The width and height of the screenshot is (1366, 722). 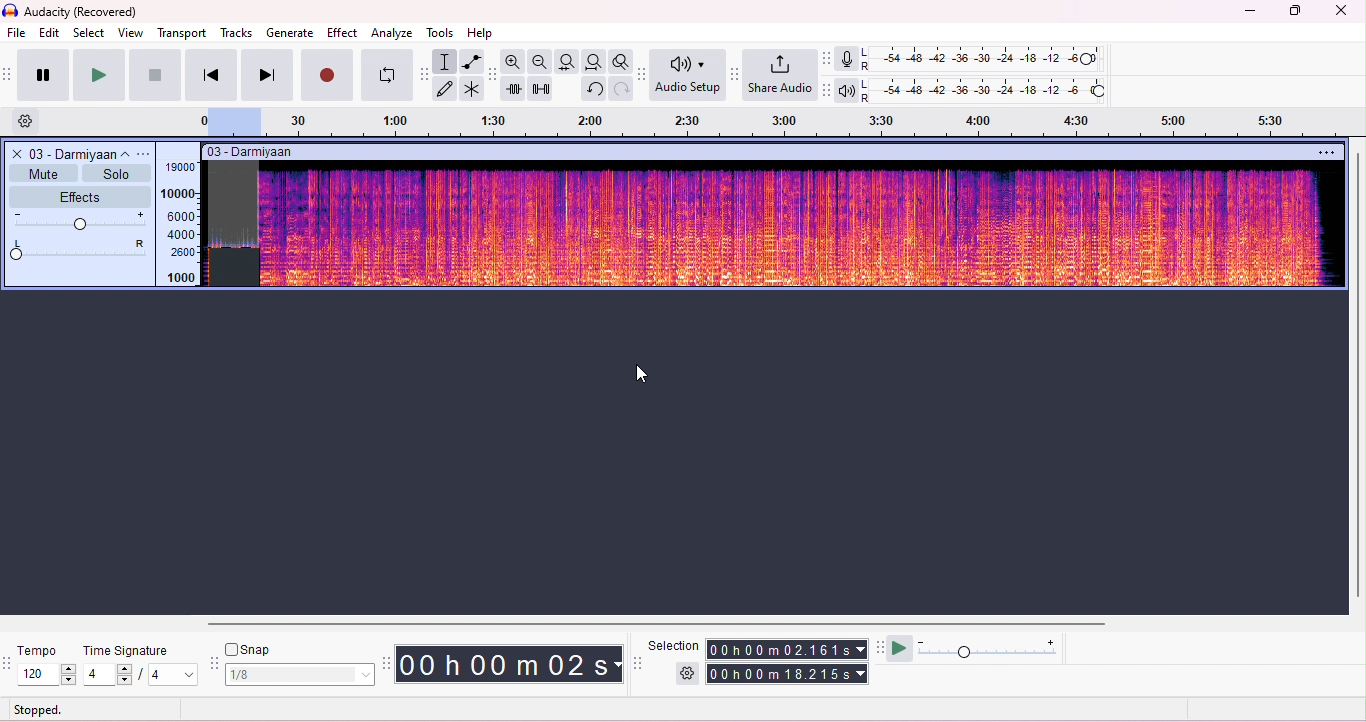 I want to click on minimize, so click(x=1250, y=14).